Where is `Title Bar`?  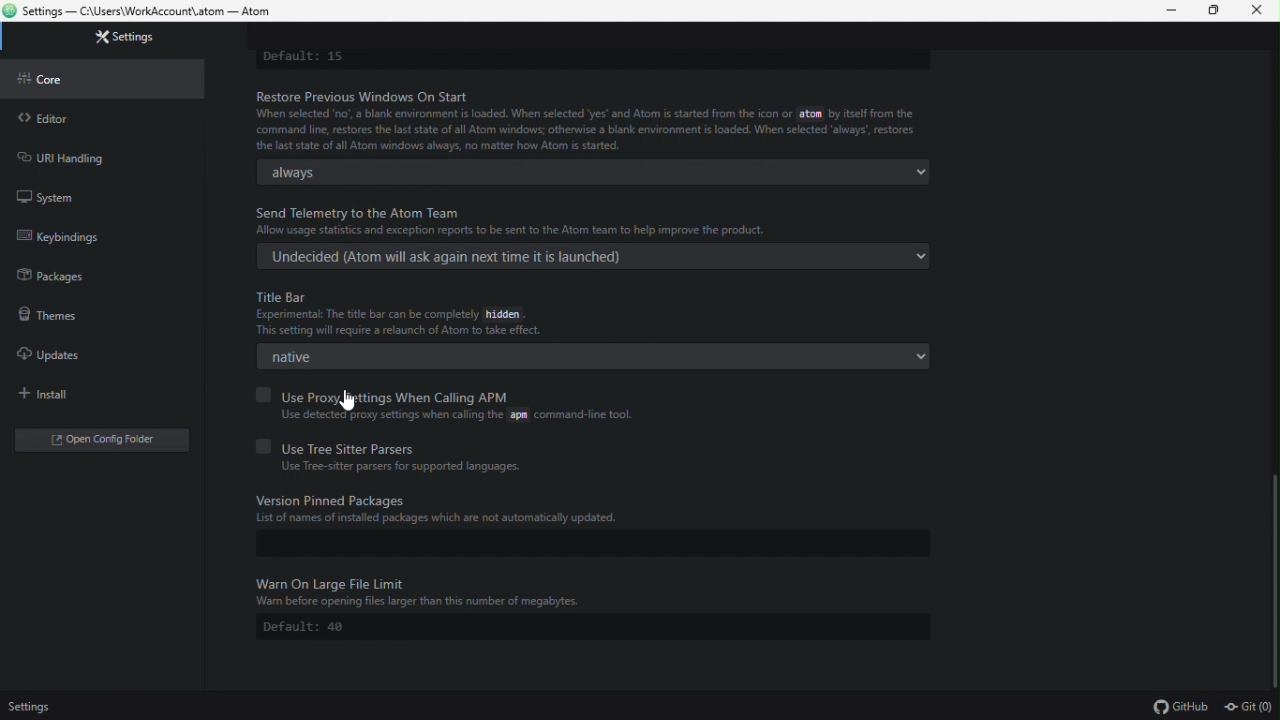
Title Bar is located at coordinates (284, 296).